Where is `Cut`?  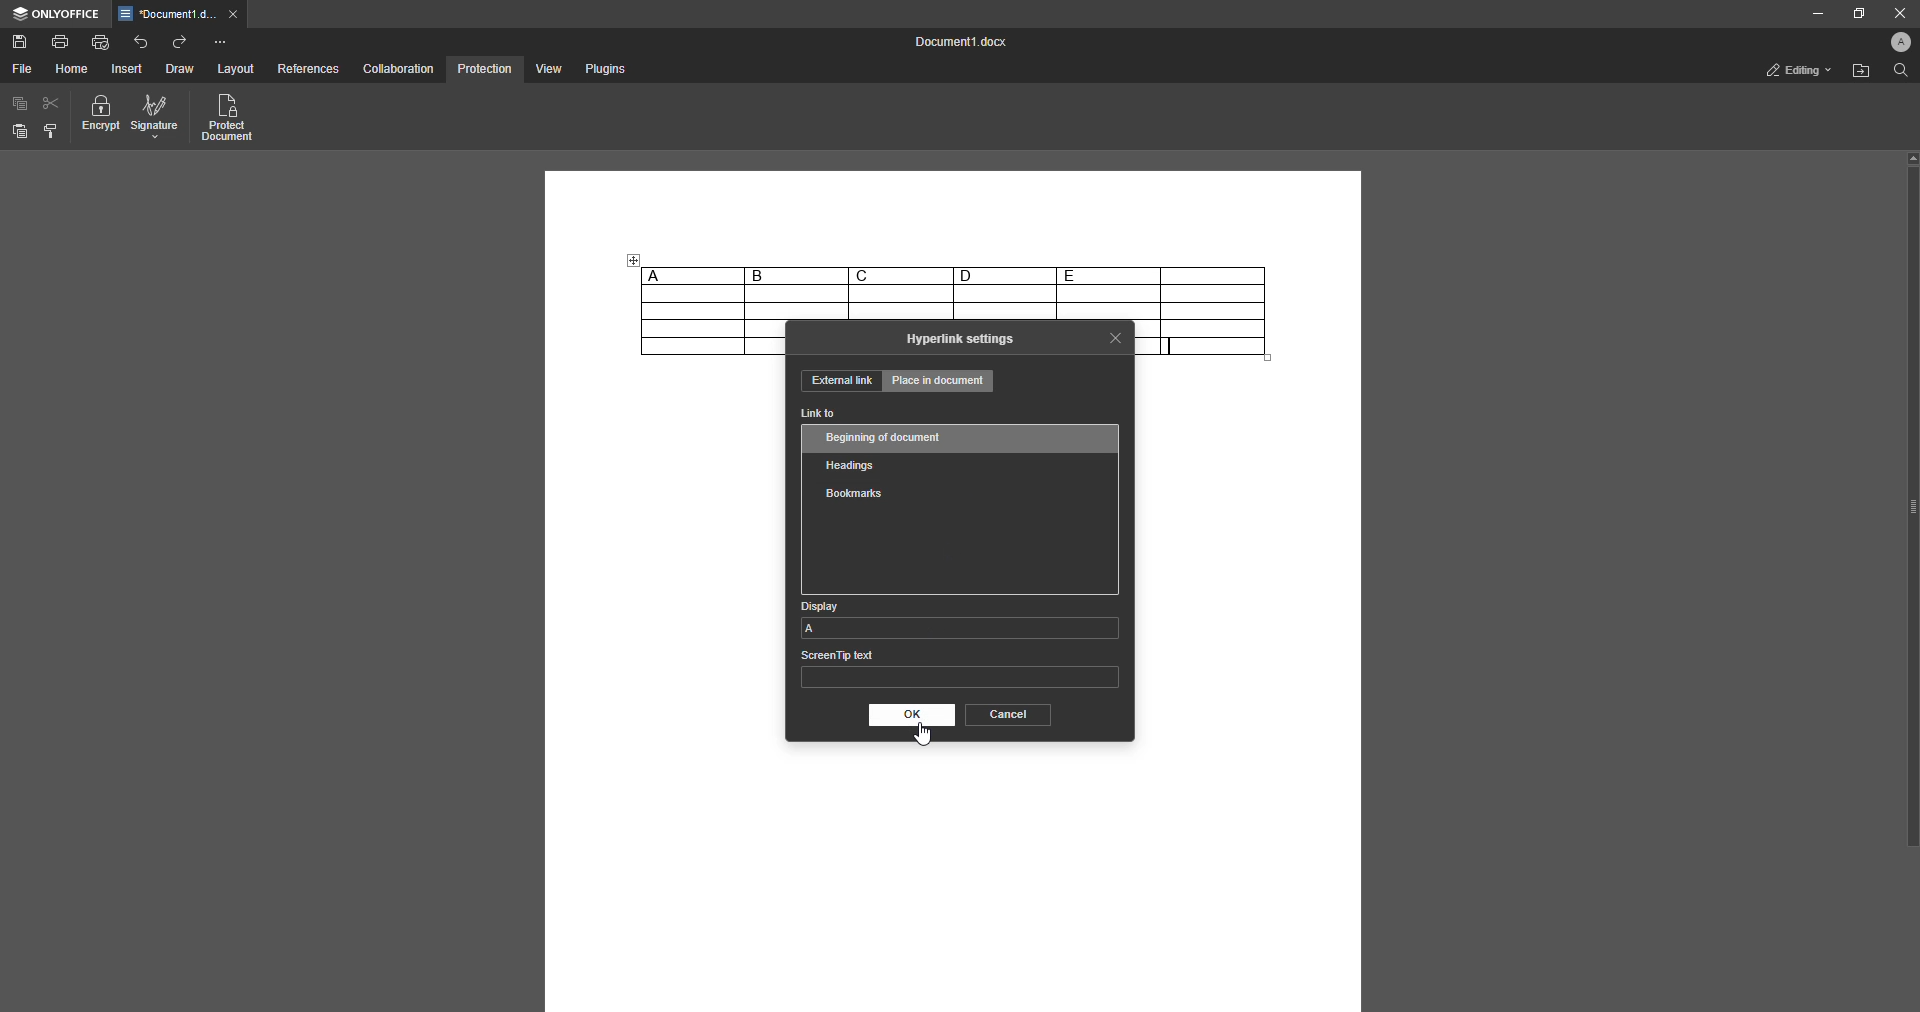
Cut is located at coordinates (52, 102).